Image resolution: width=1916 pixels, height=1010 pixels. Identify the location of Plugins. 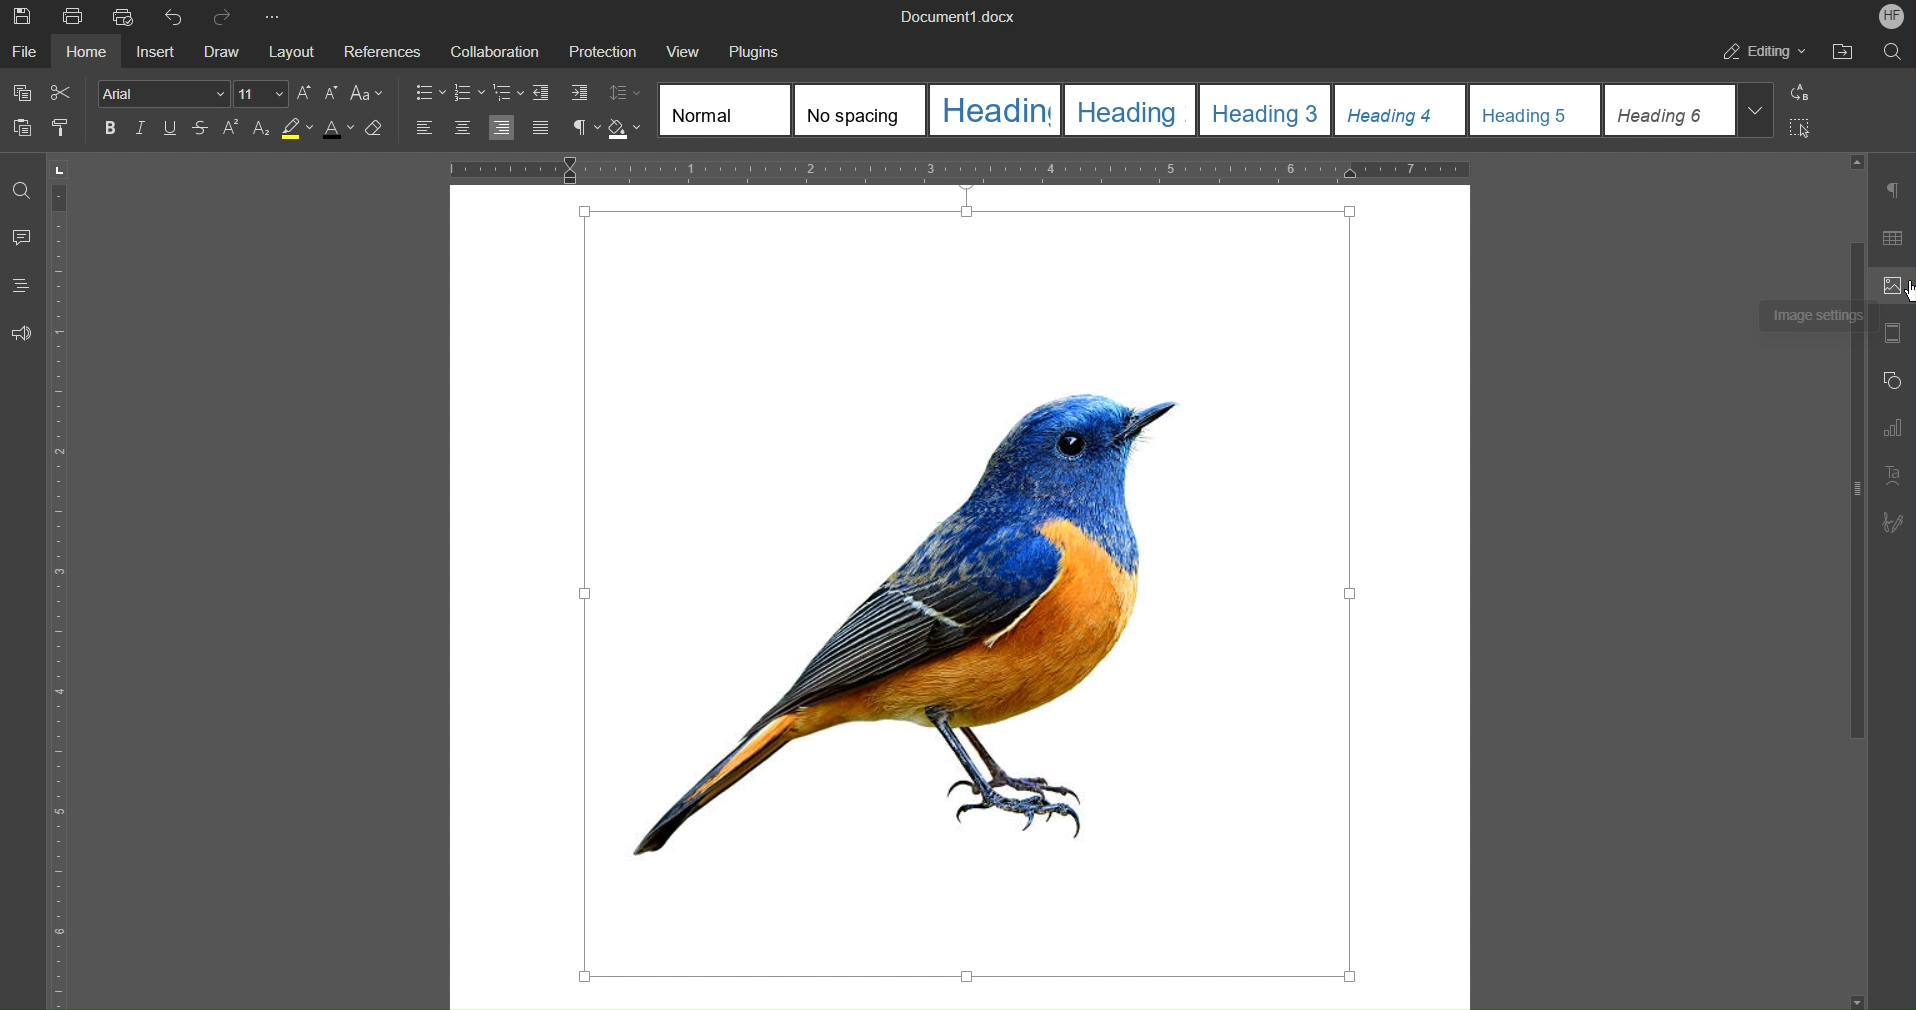
(750, 48).